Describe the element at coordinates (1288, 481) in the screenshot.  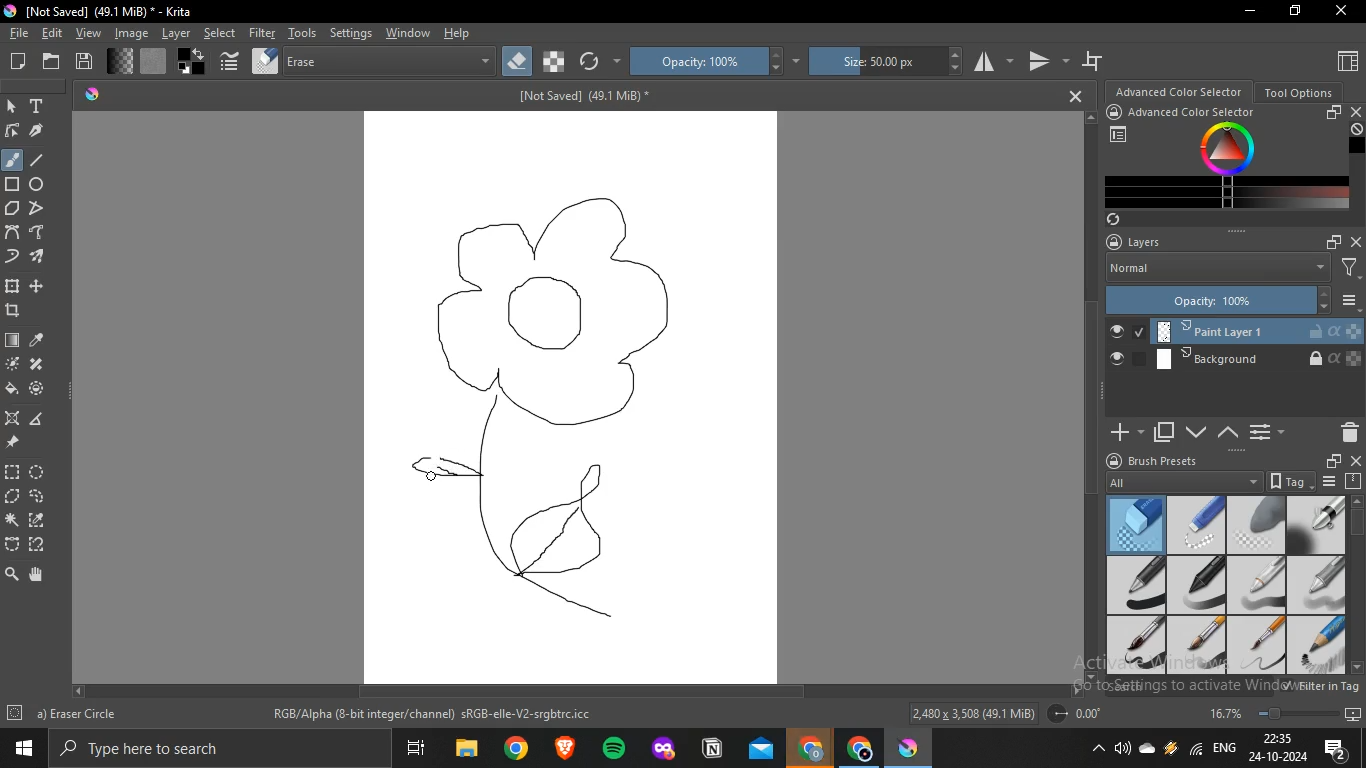
I see `tag` at that location.